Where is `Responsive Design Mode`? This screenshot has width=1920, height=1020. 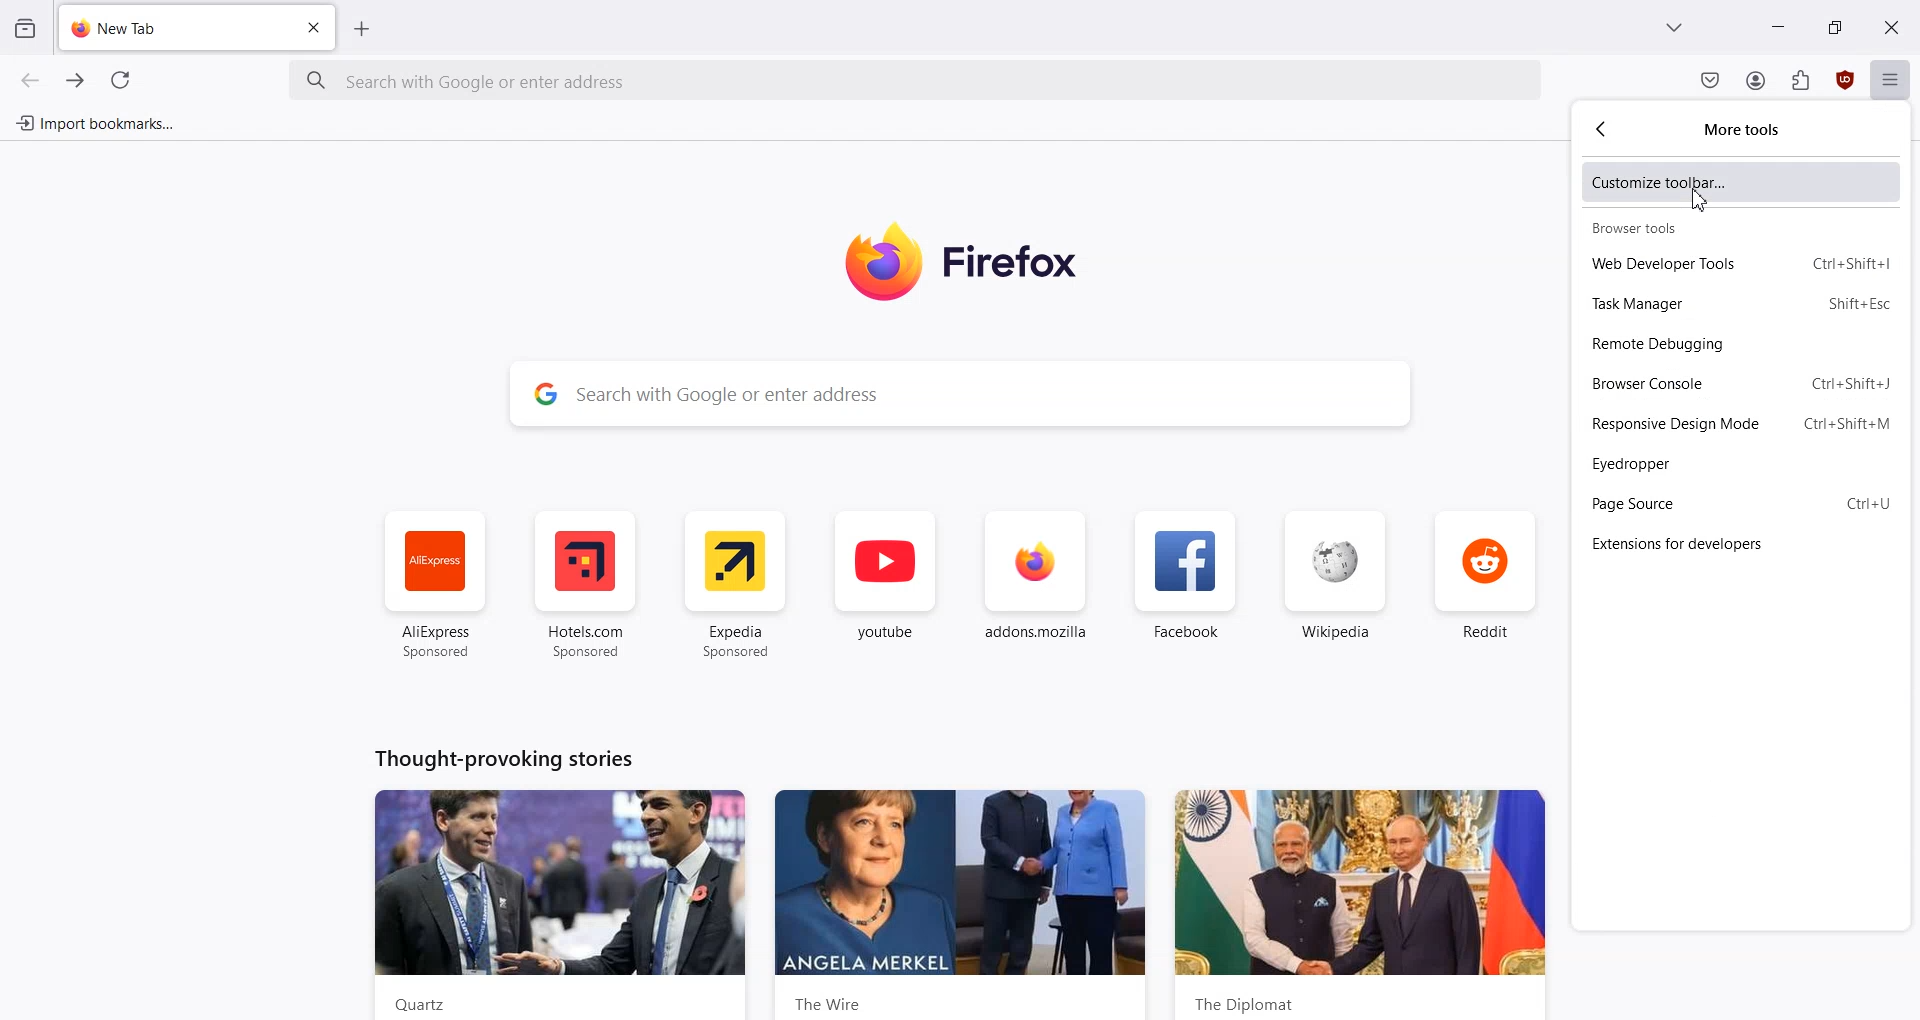 Responsive Design Mode is located at coordinates (1690, 425).